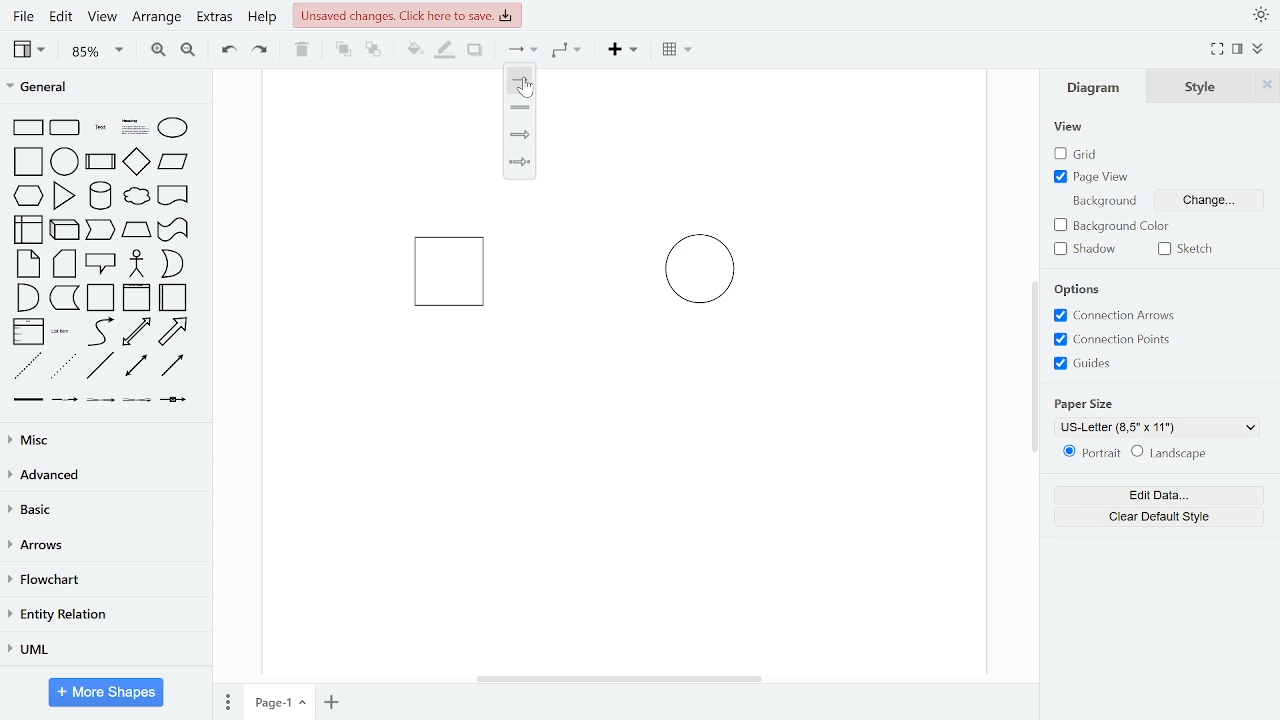 The image size is (1280, 720). What do you see at coordinates (622, 678) in the screenshot?
I see `horizontal scrollbar` at bounding box center [622, 678].